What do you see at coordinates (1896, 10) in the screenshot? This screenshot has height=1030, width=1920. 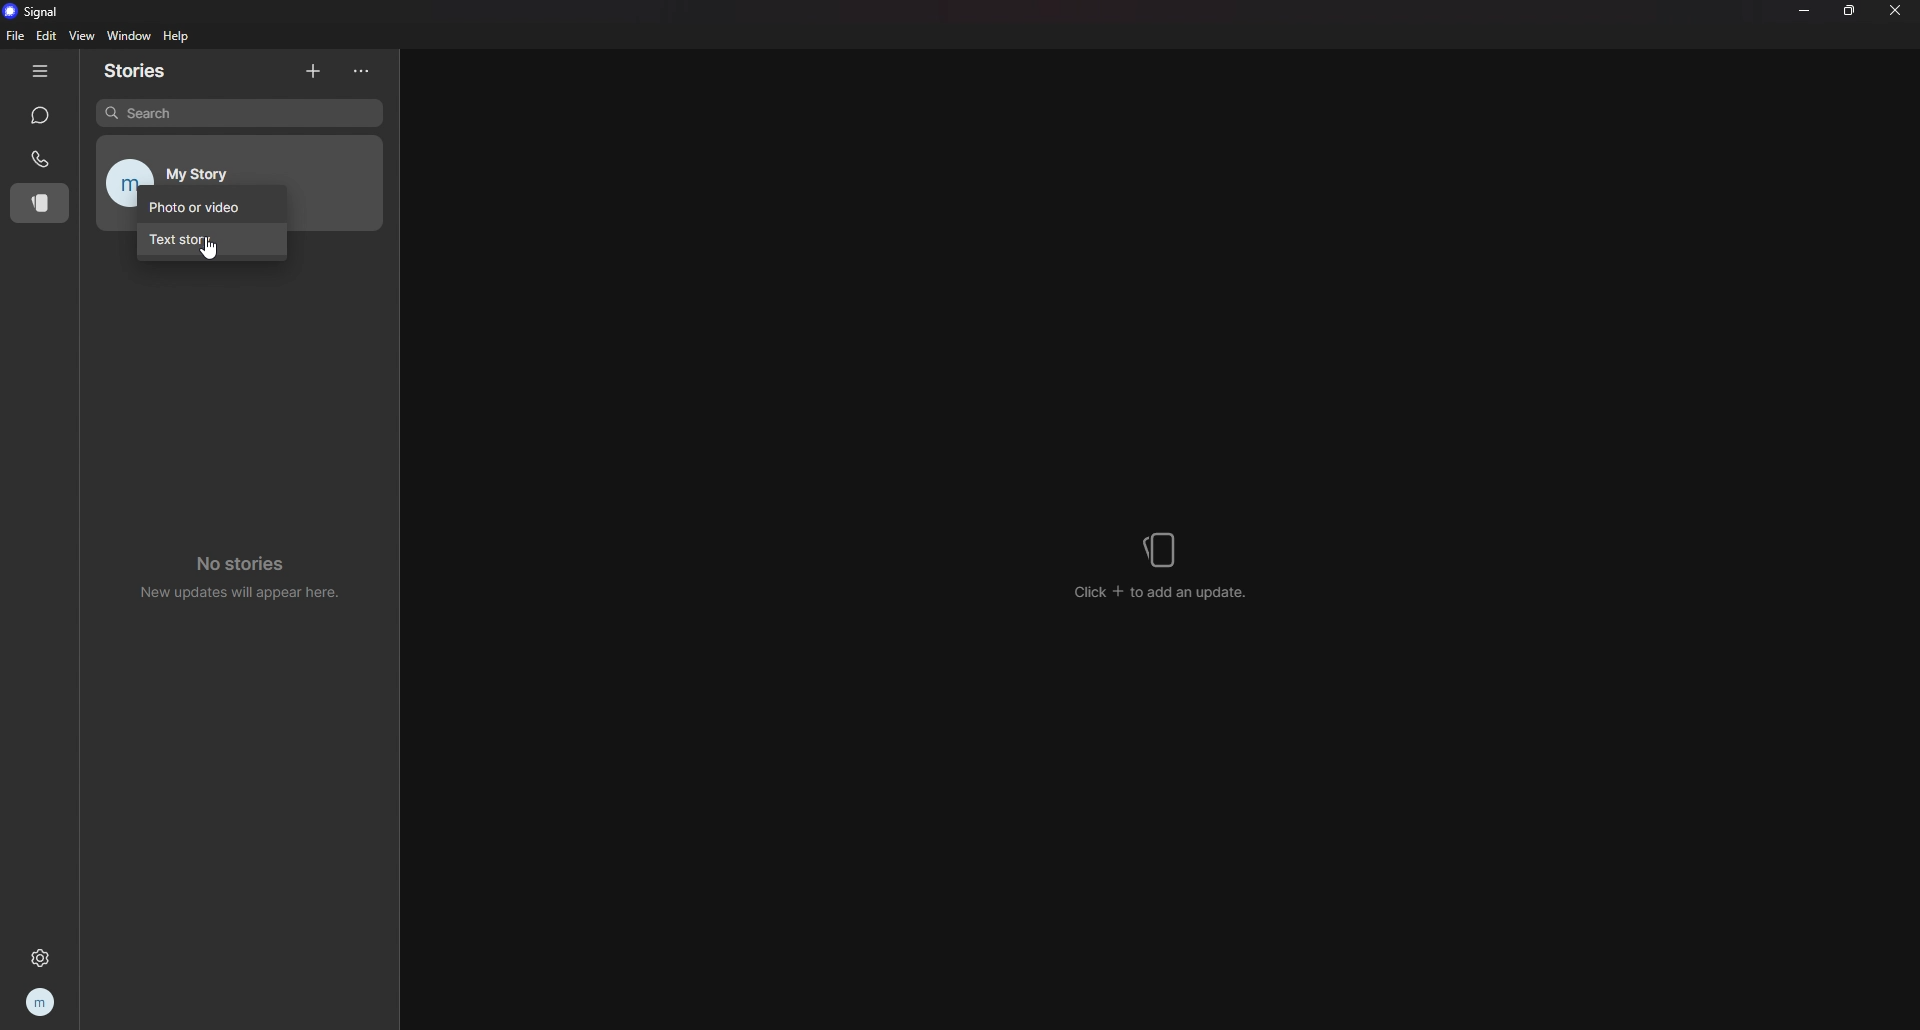 I see `close` at bounding box center [1896, 10].